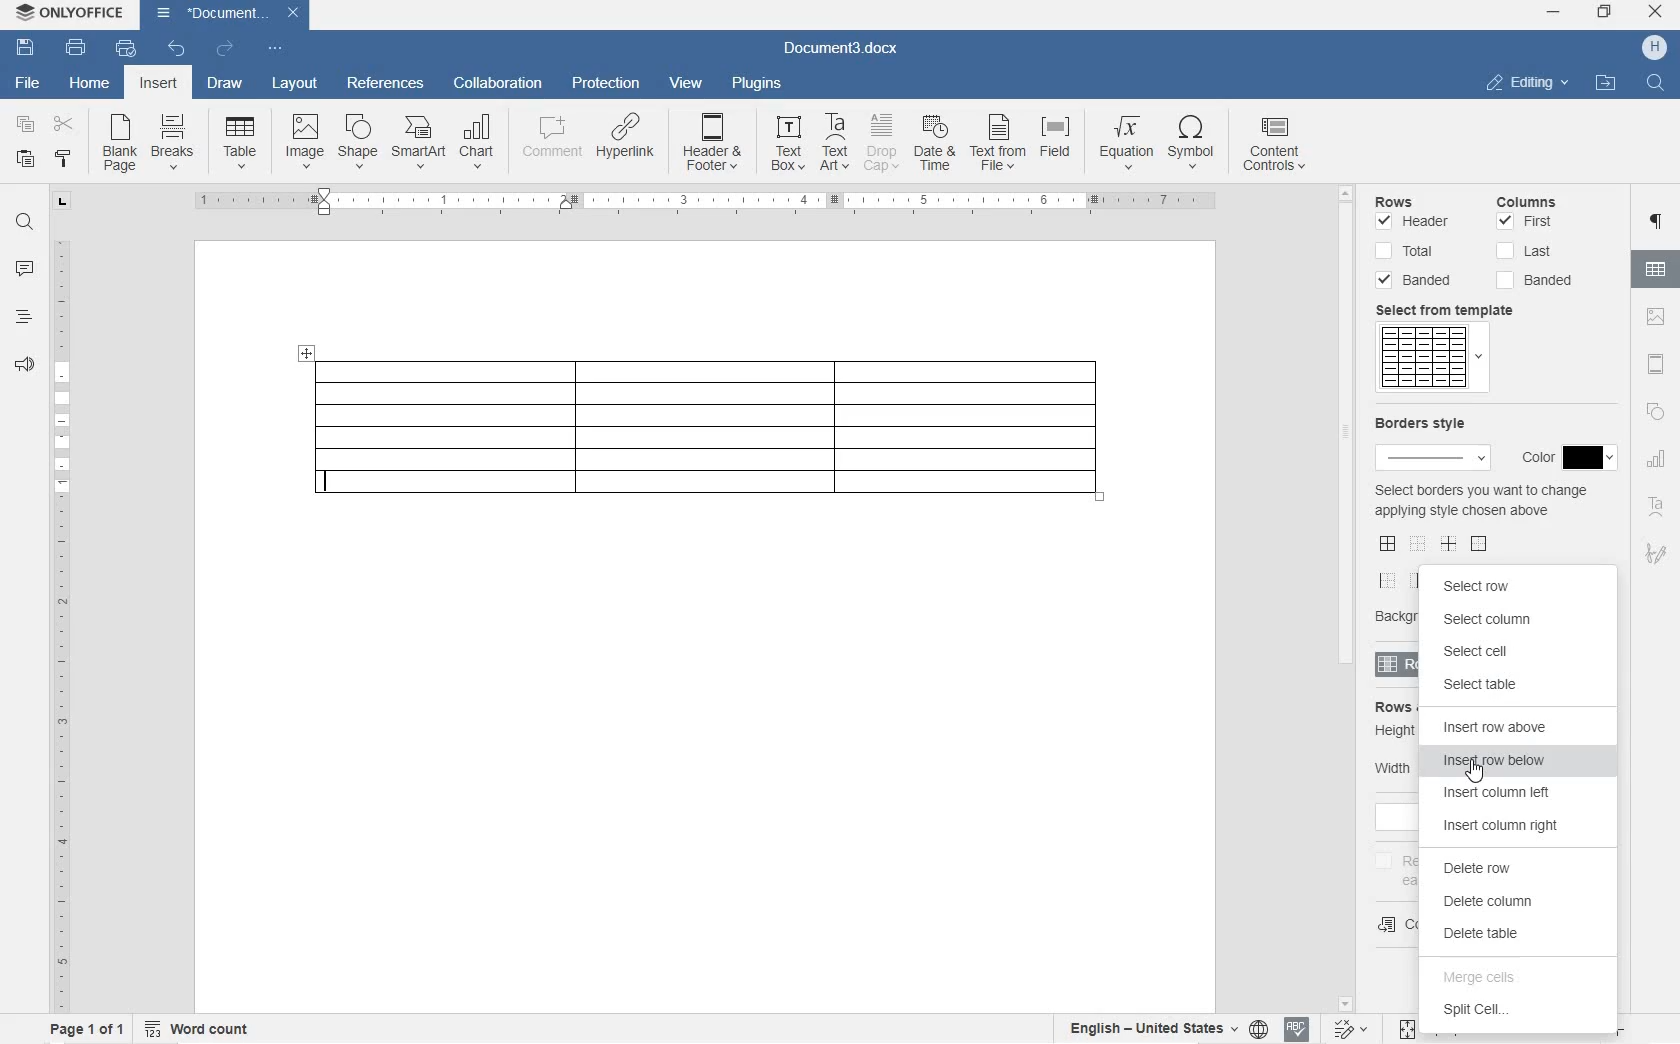  Describe the element at coordinates (1398, 617) in the screenshot. I see `background color` at that location.